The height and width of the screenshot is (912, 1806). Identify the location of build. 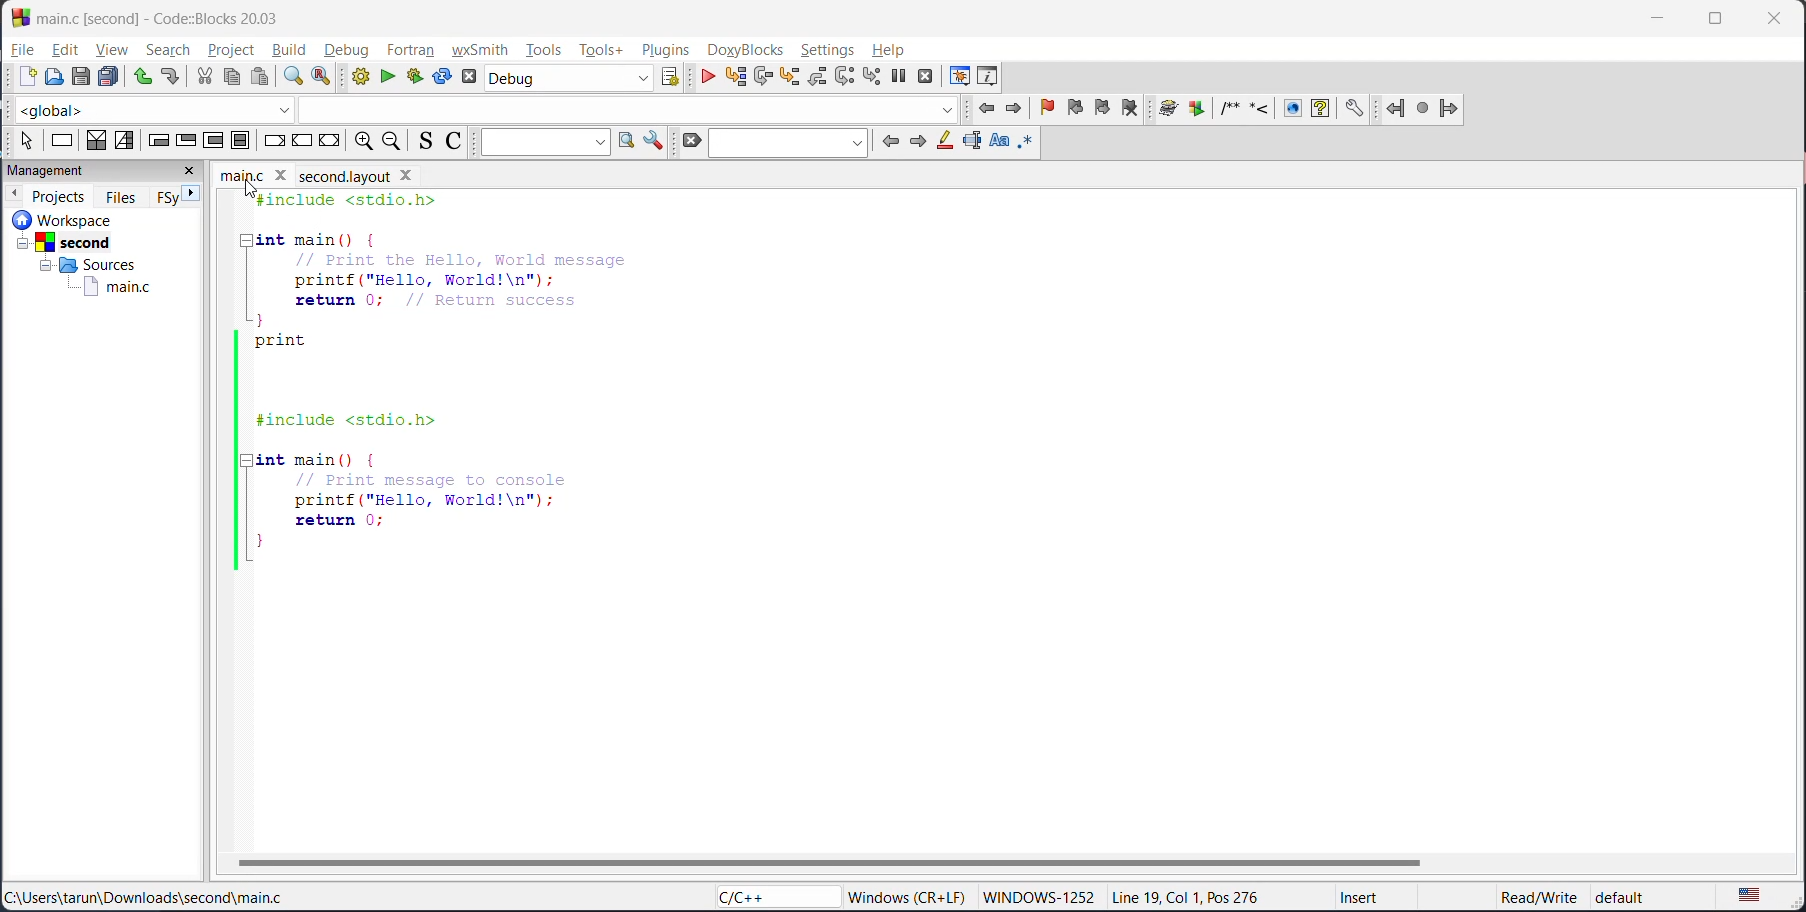
(355, 76).